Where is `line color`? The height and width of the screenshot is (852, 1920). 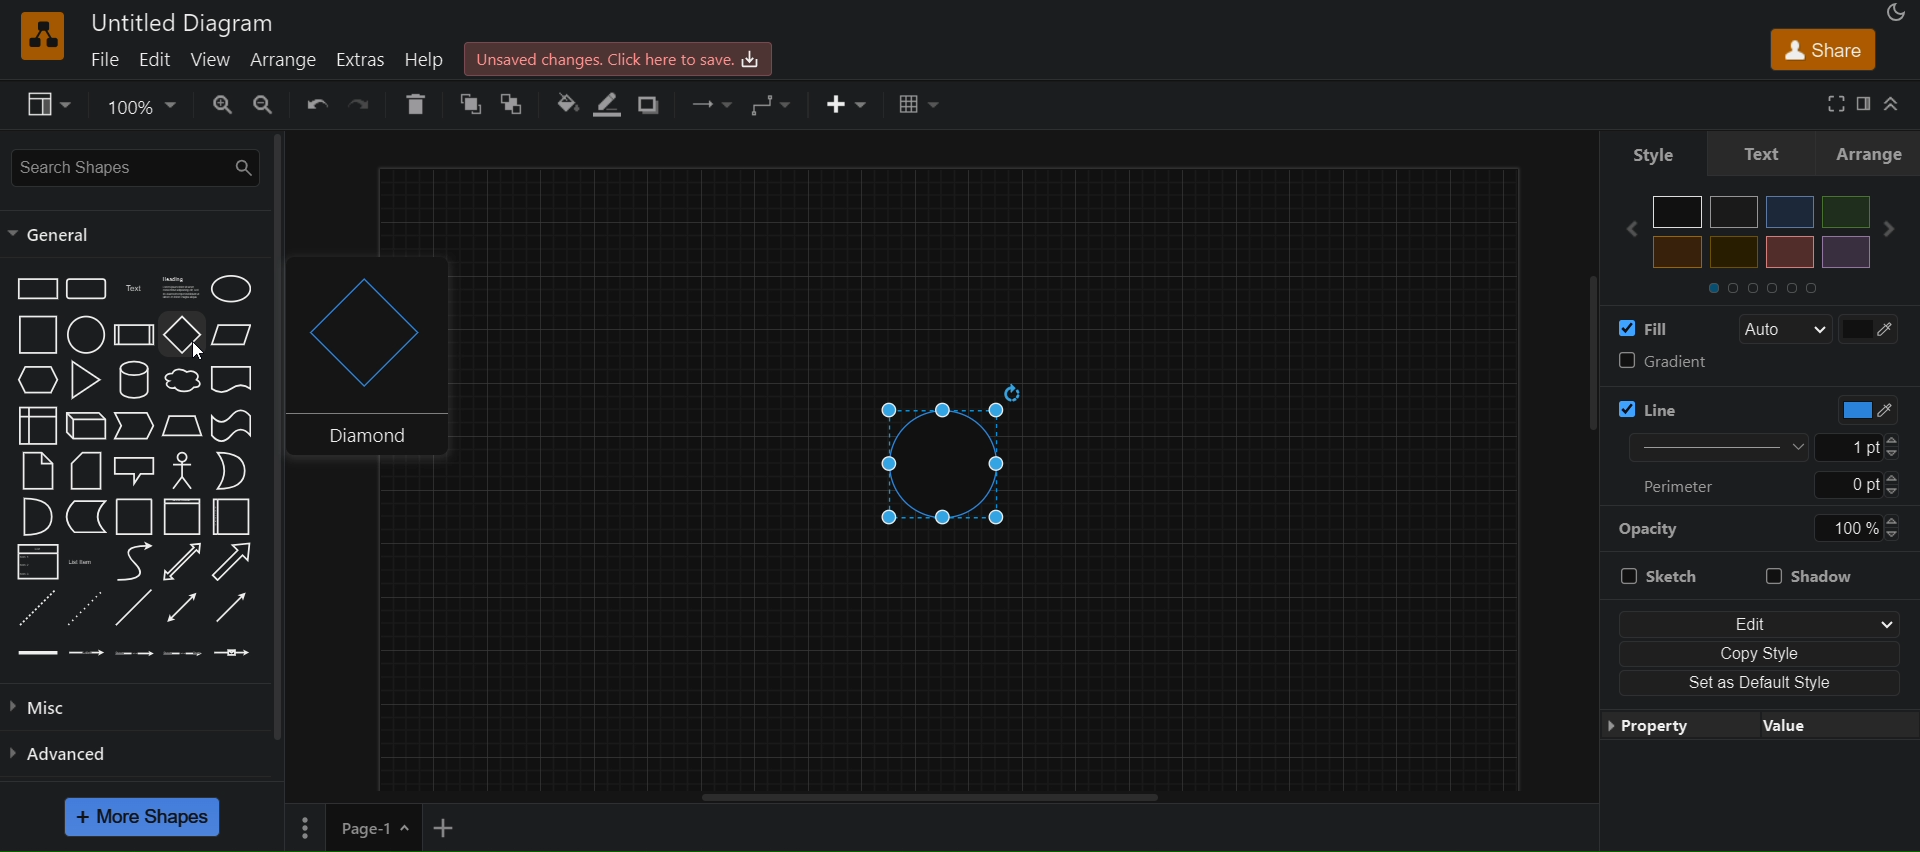 line color is located at coordinates (1693, 404).